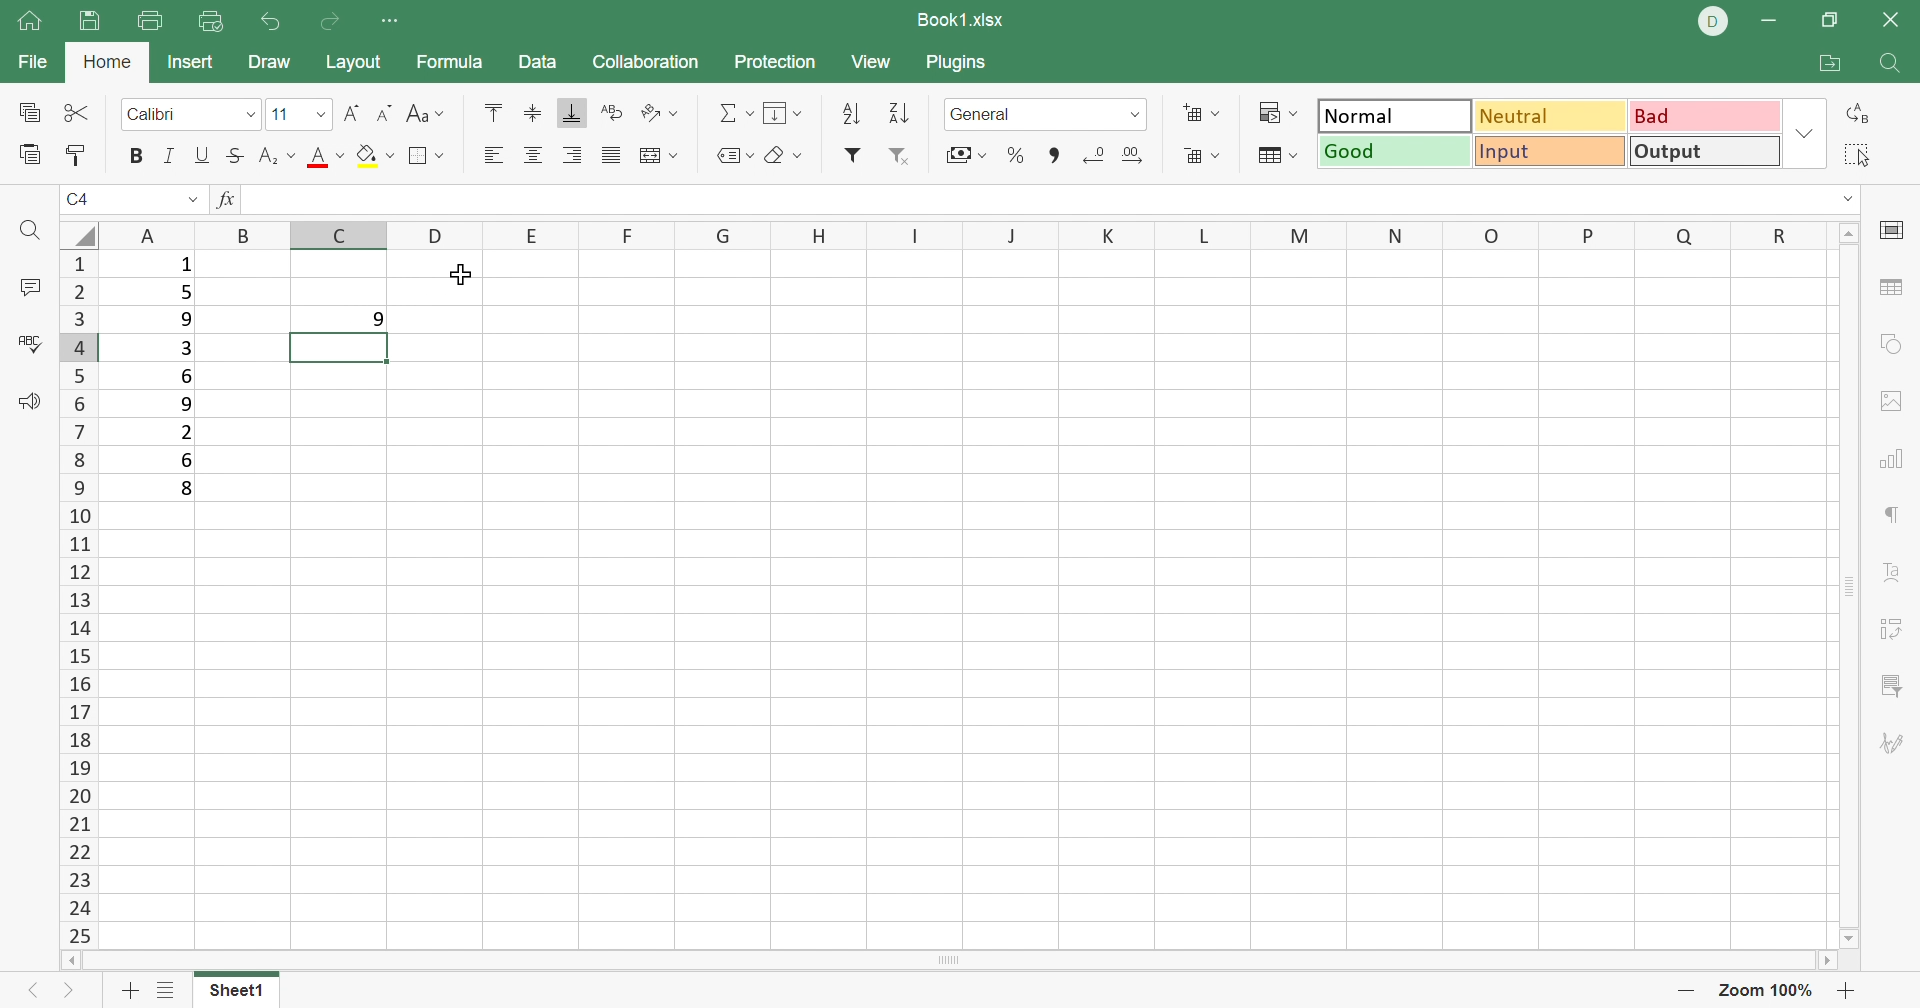 The image size is (1920, 1008). I want to click on Previous, so click(26, 993).